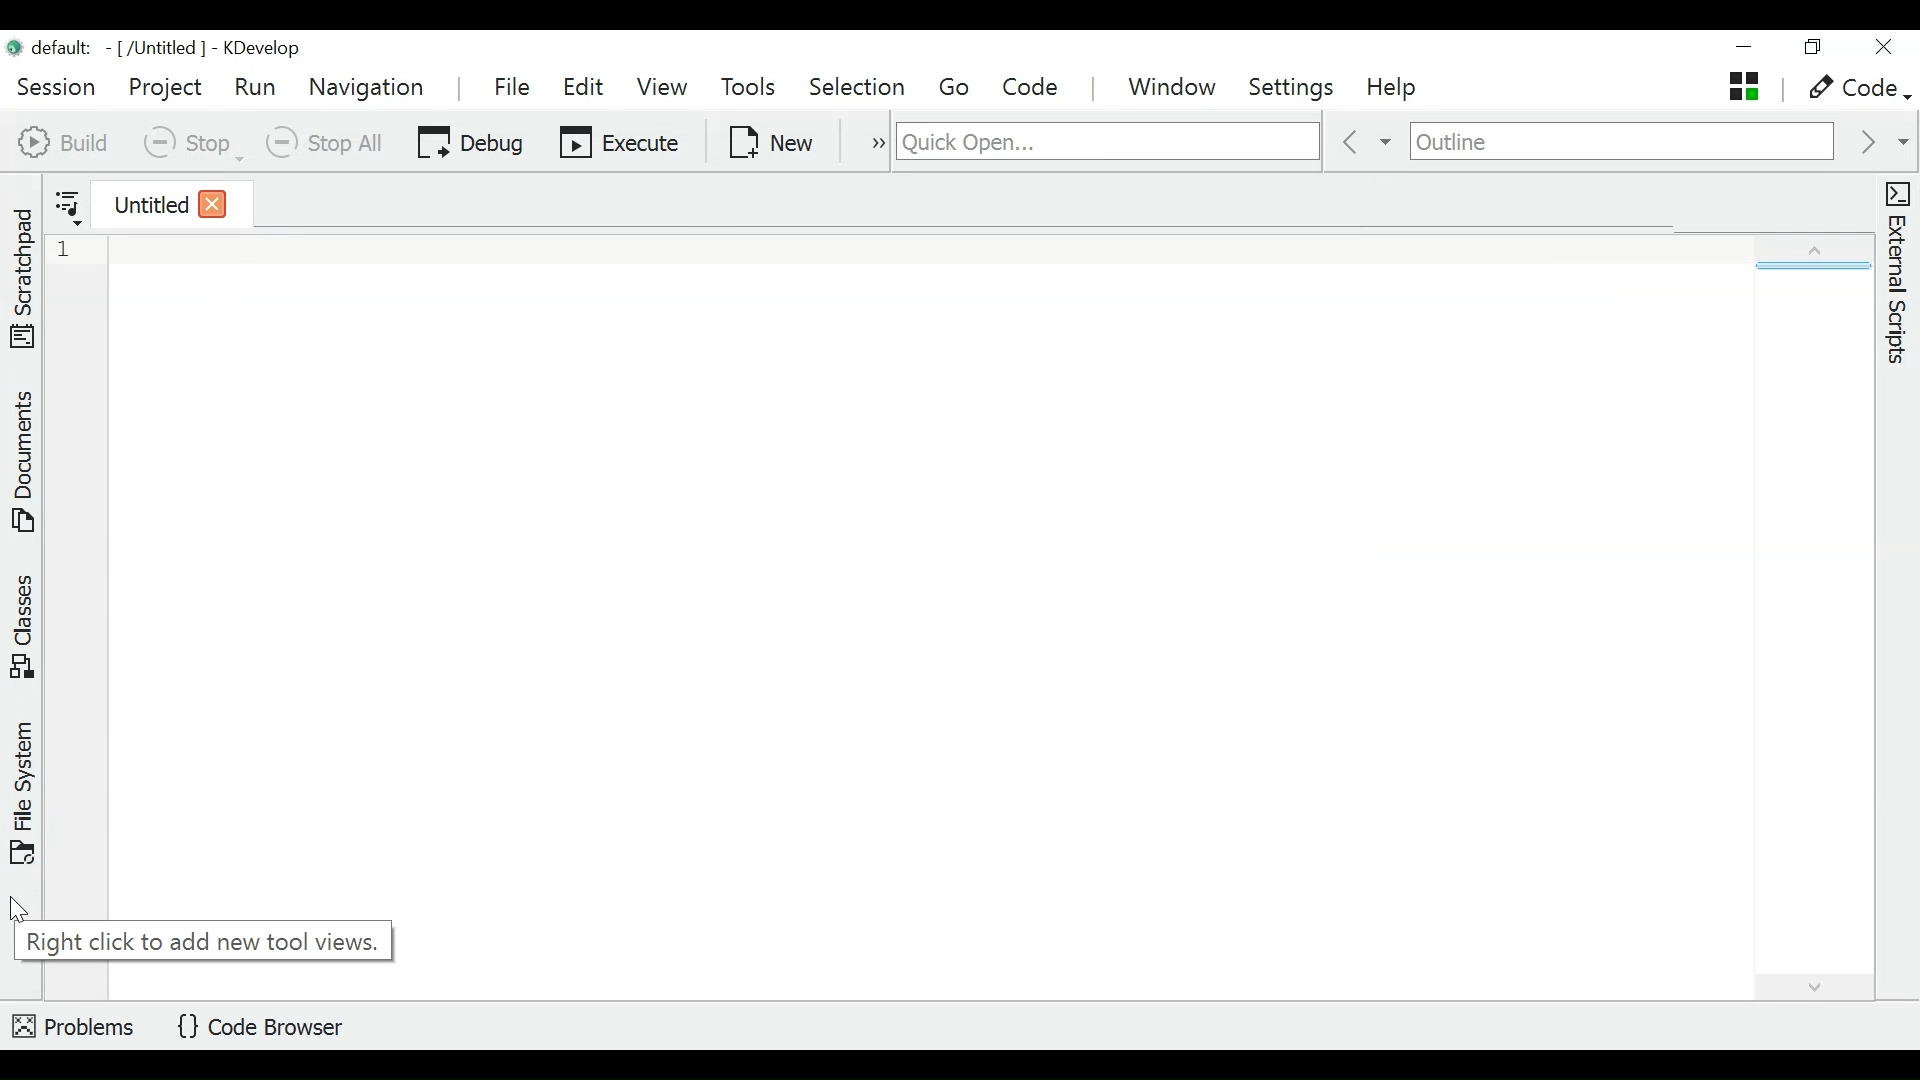 The width and height of the screenshot is (1920, 1080). I want to click on Navigate outline of an active document, so click(1621, 142).